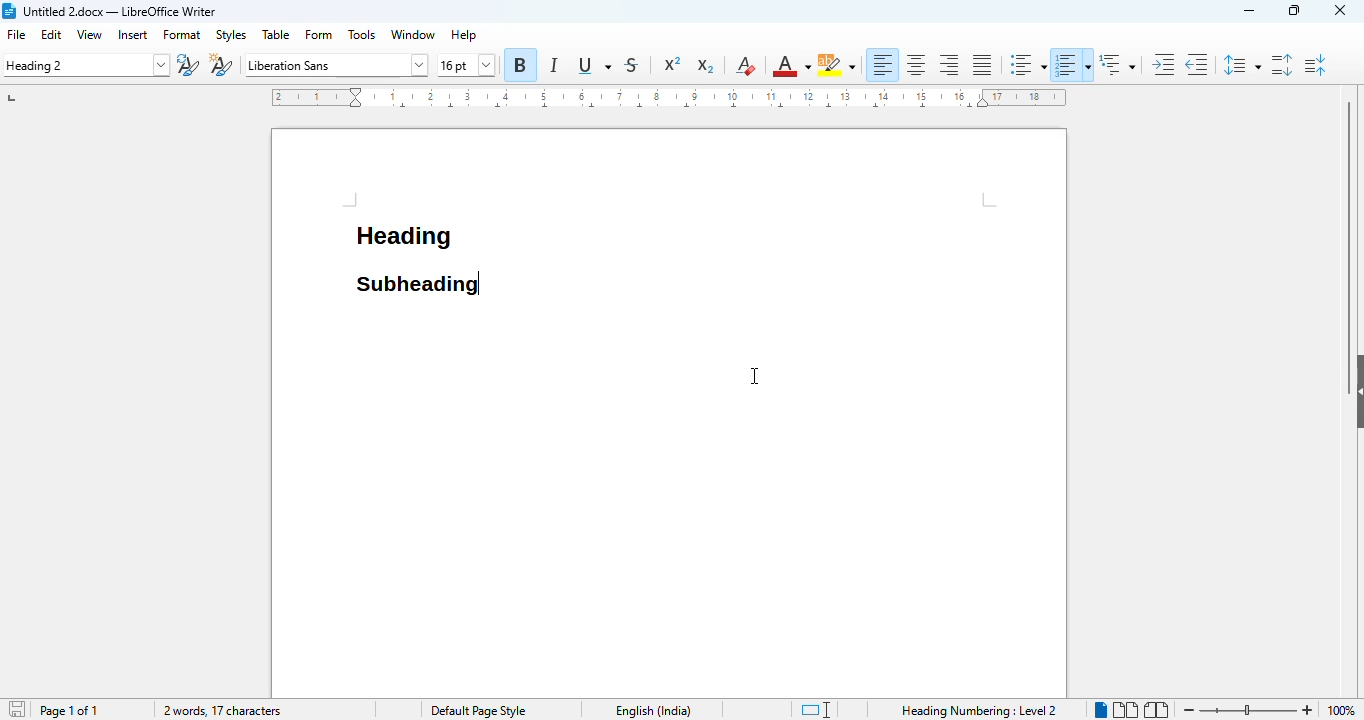 This screenshot has height=720, width=1364. What do you see at coordinates (1117, 63) in the screenshot?
I see `set outline format` at bounding box center [1117, 63].